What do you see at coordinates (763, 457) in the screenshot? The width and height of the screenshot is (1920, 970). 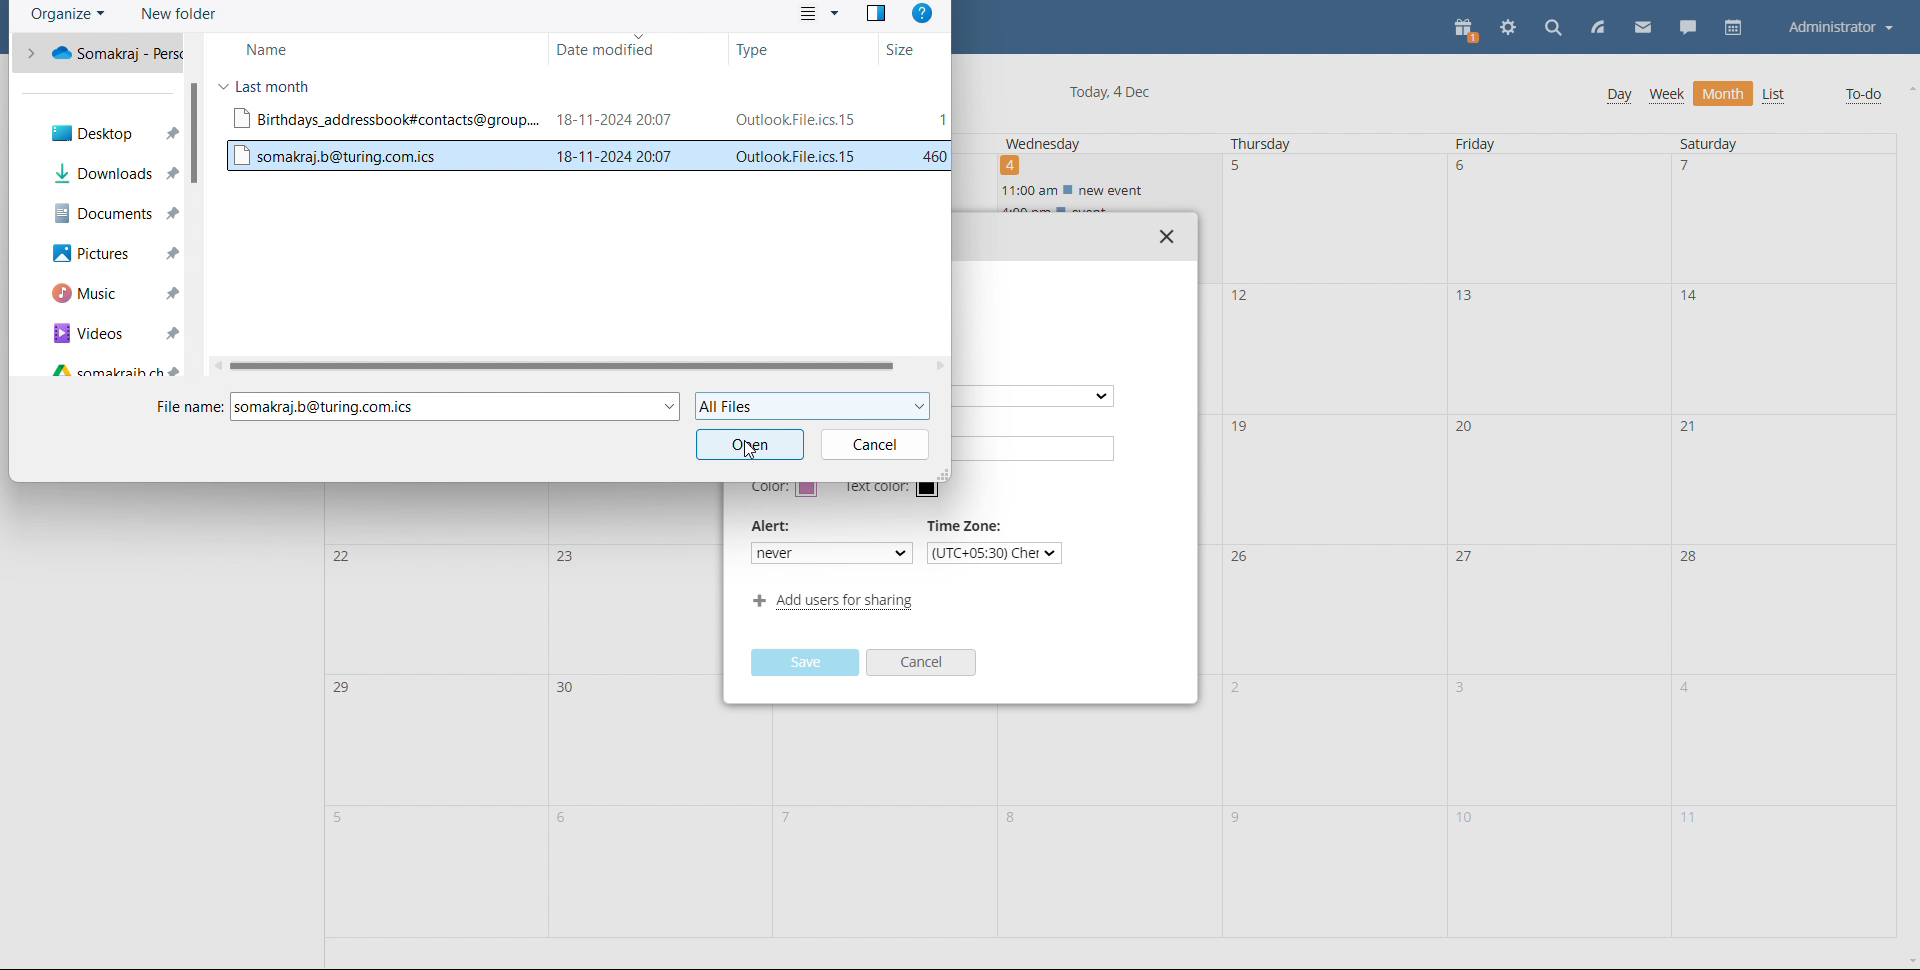 I see `cursor` at bounding box center [763, 457].